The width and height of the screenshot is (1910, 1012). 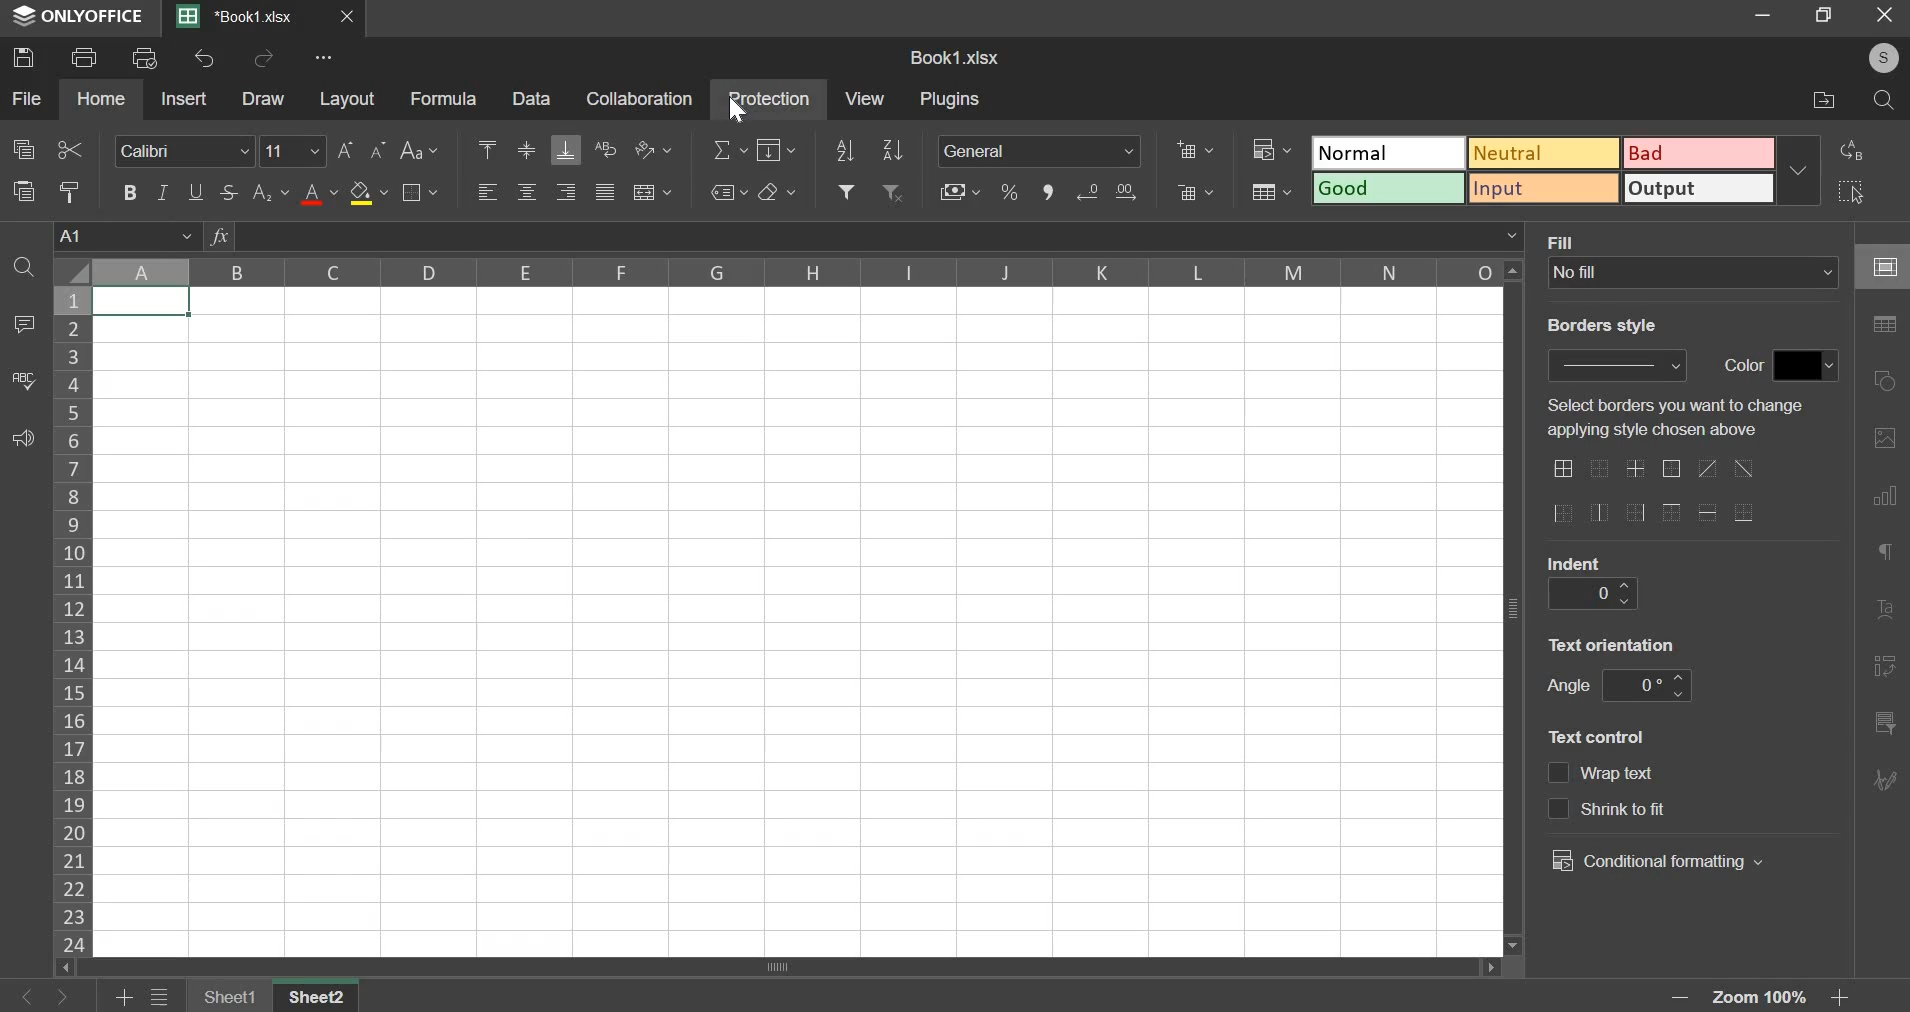 I want to click on view, so click(x=866, y=98).